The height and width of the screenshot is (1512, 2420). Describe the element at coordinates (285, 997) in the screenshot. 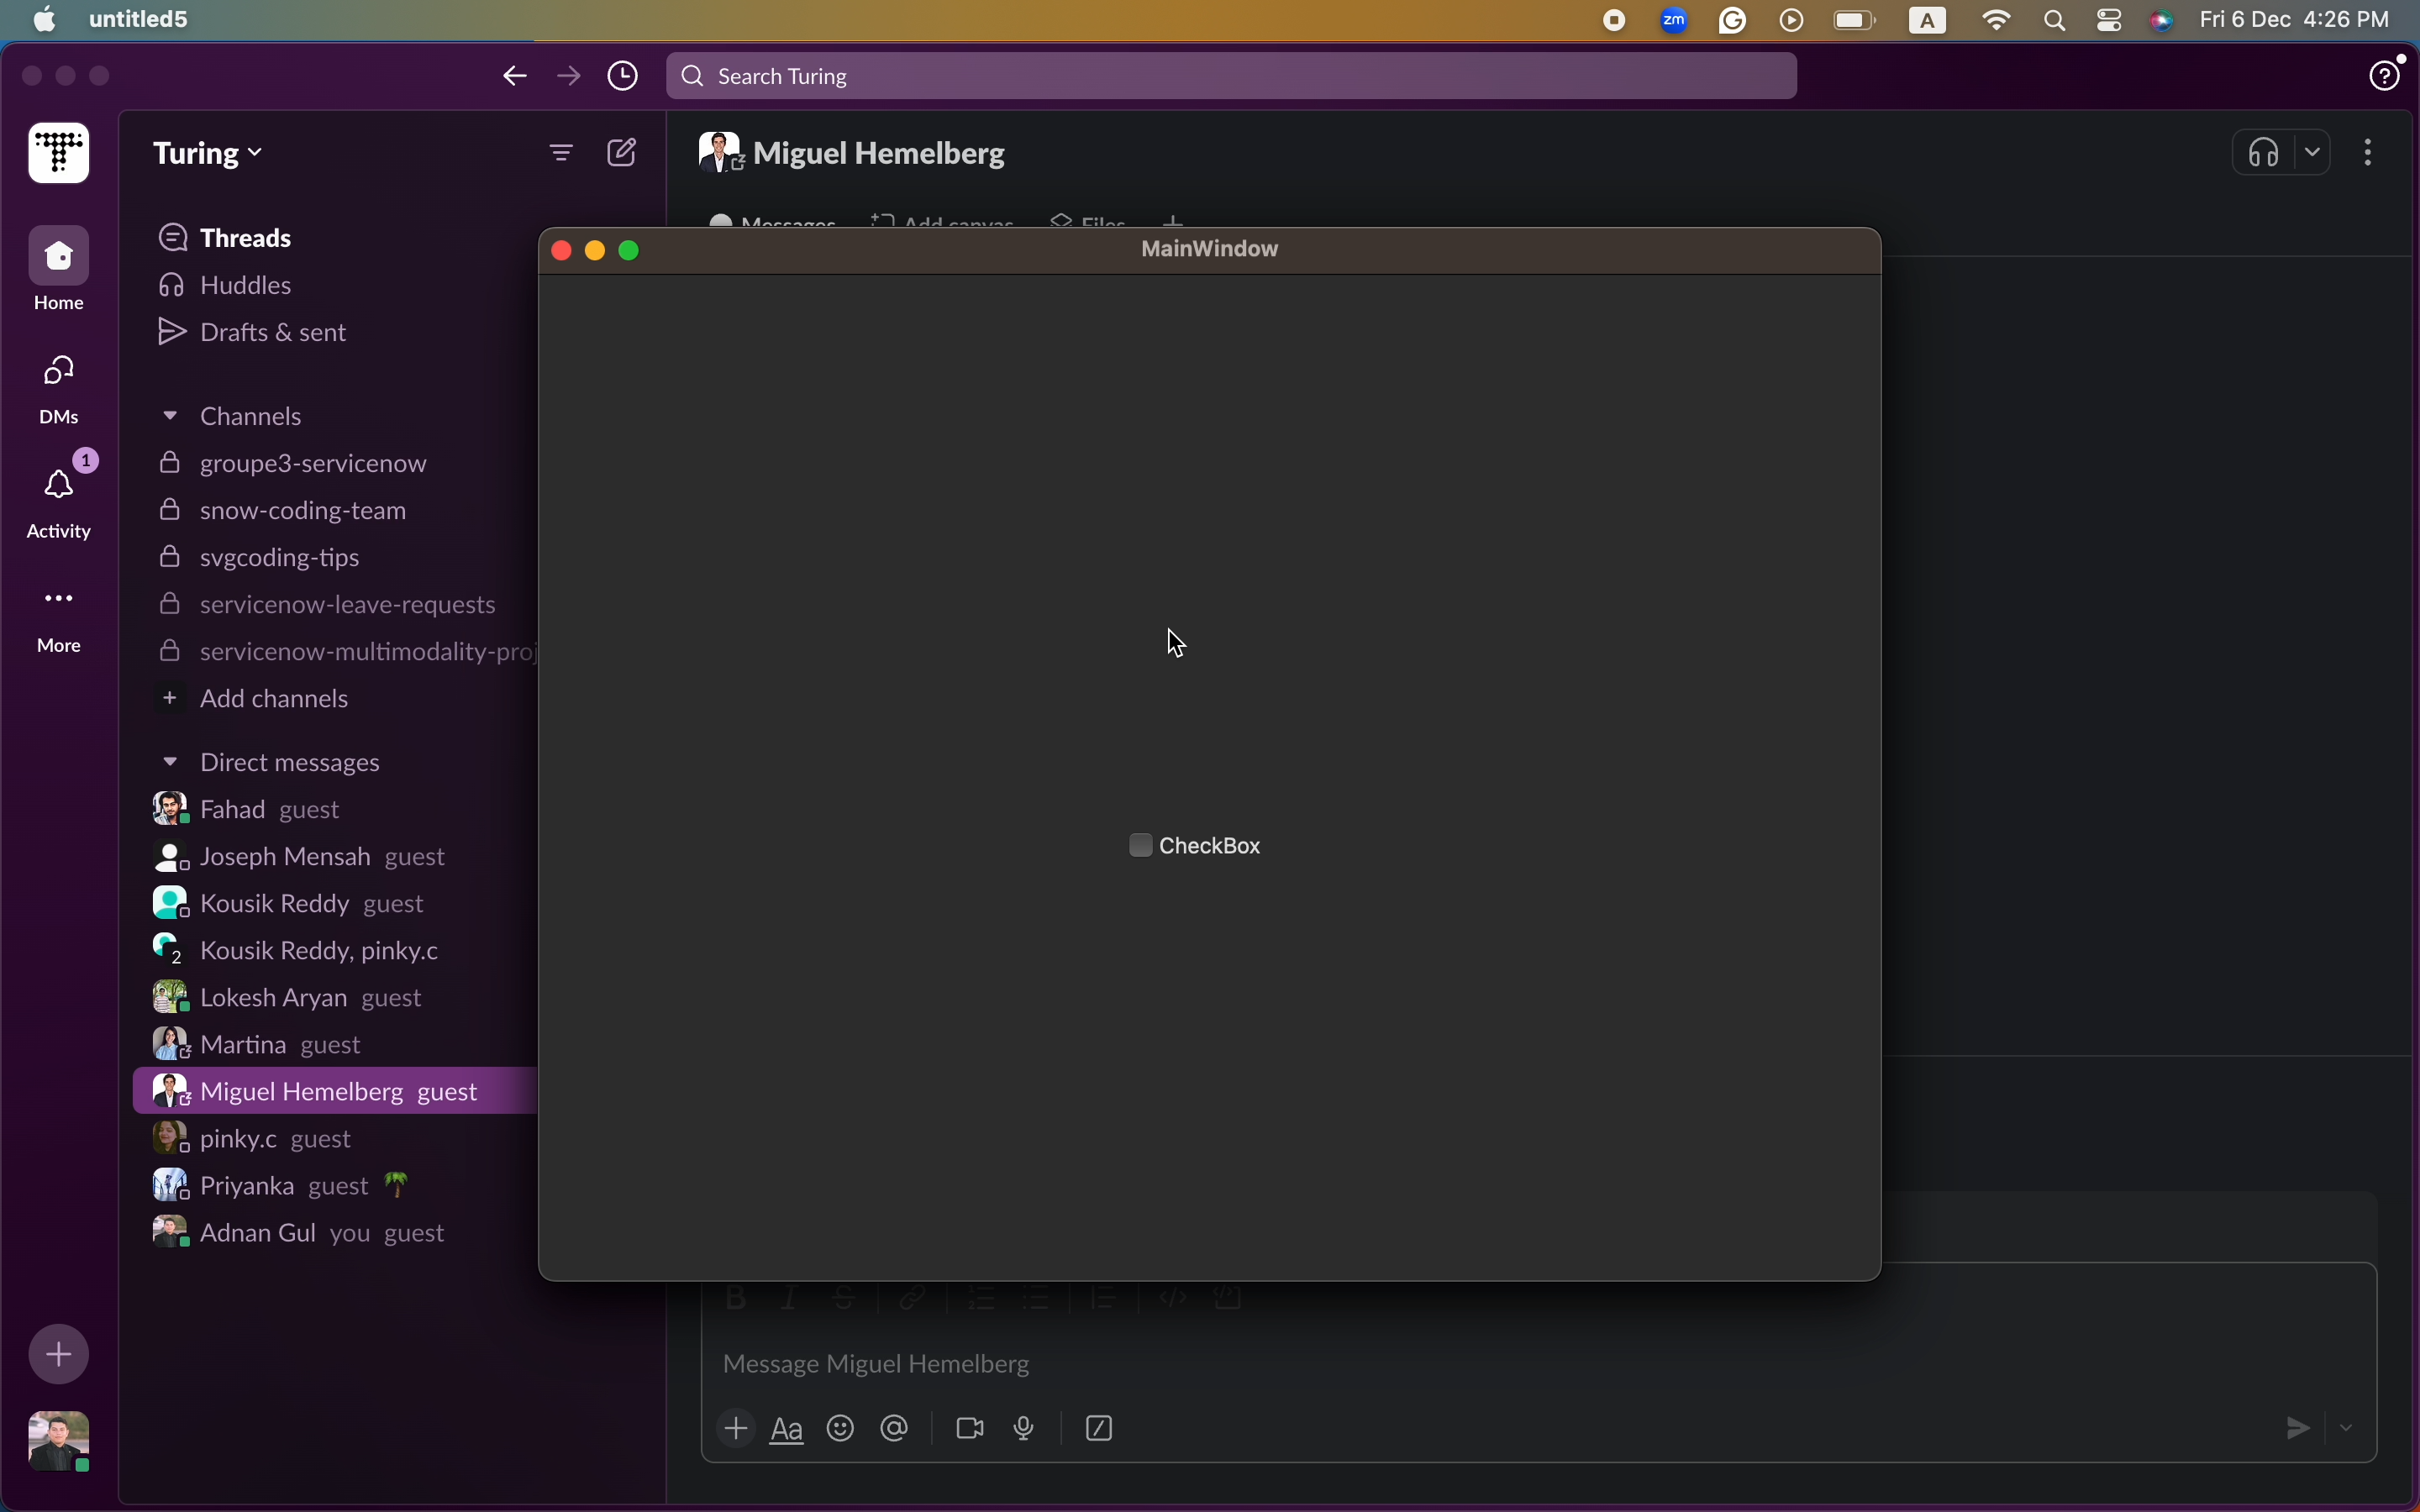

I see `Lokesh` at that location.